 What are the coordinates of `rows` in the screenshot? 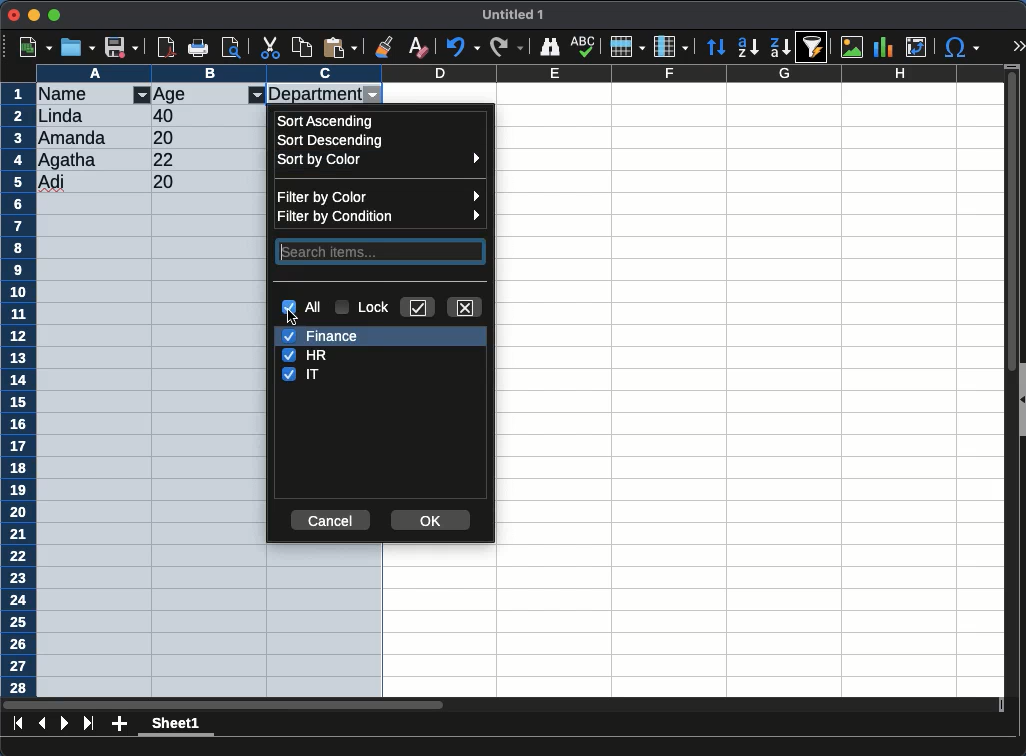 It's located at (18, 390).